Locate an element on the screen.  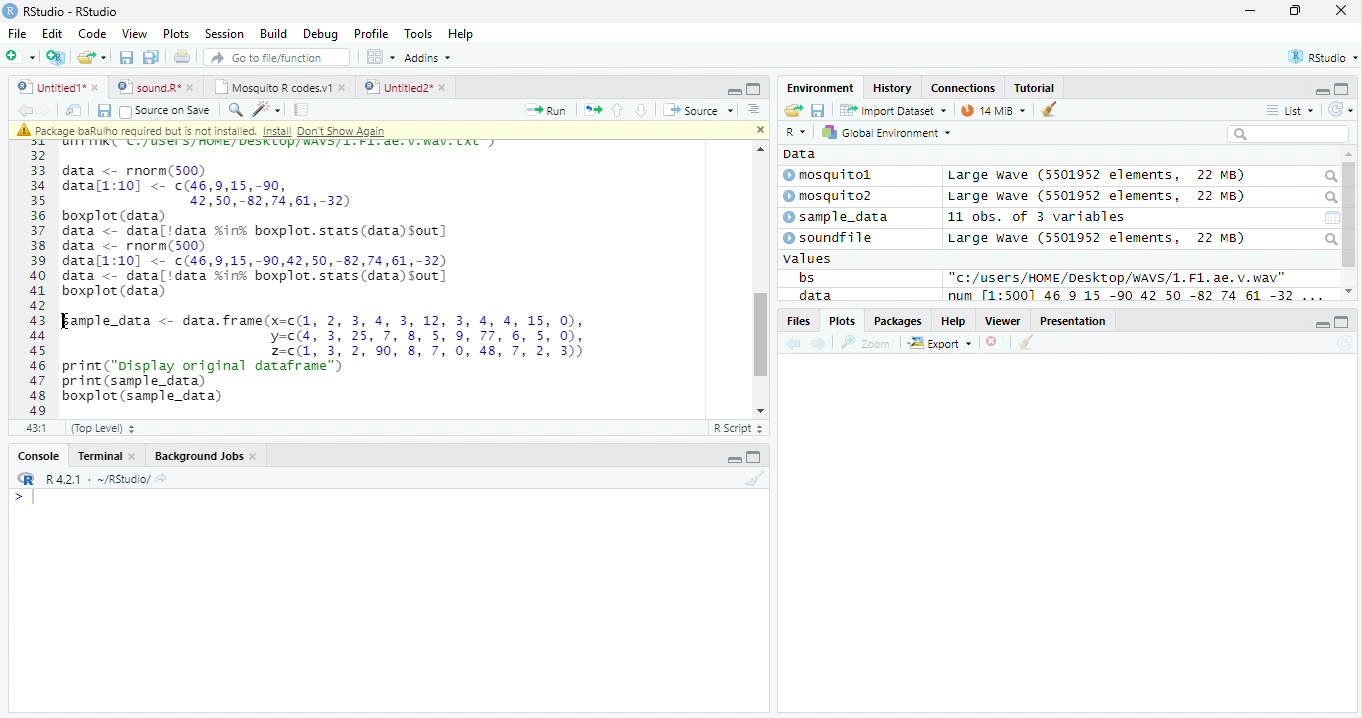
Go to fie/function is located at coordinates (277, 57).